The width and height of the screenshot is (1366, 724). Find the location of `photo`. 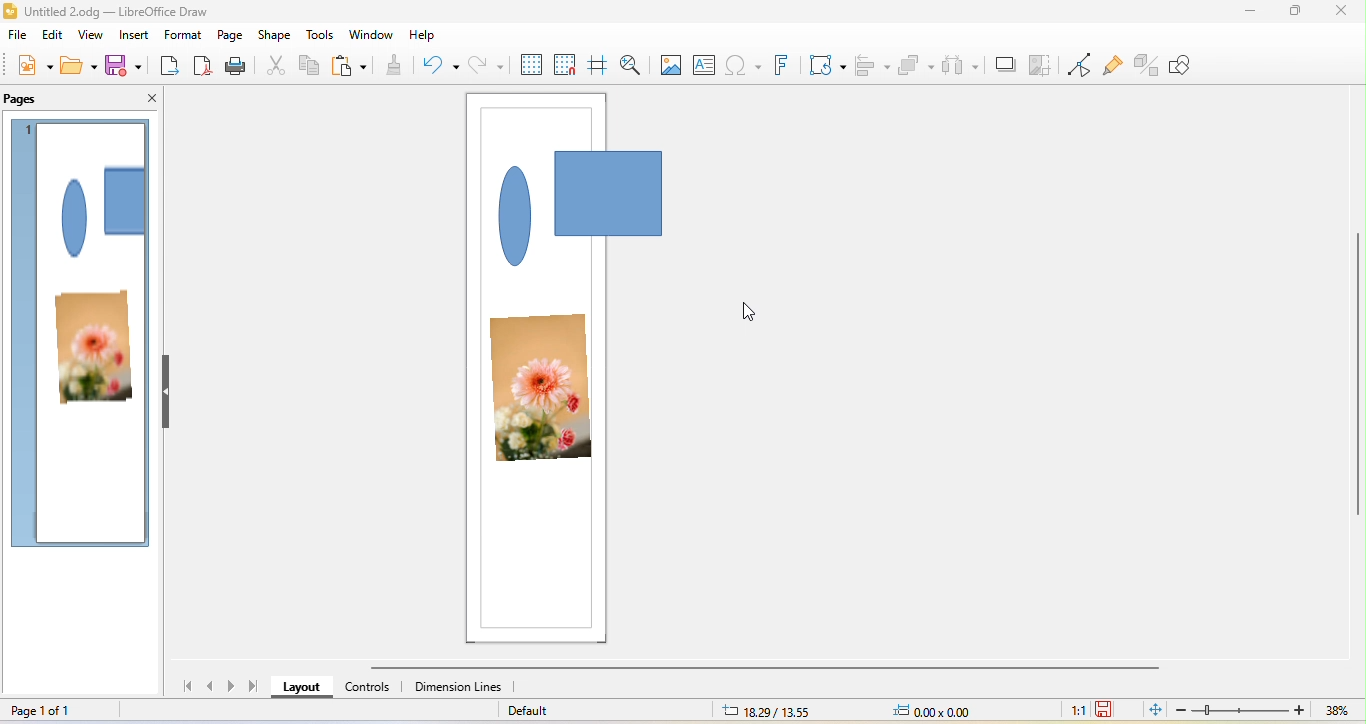

photo is located at coordinates (542, 388).